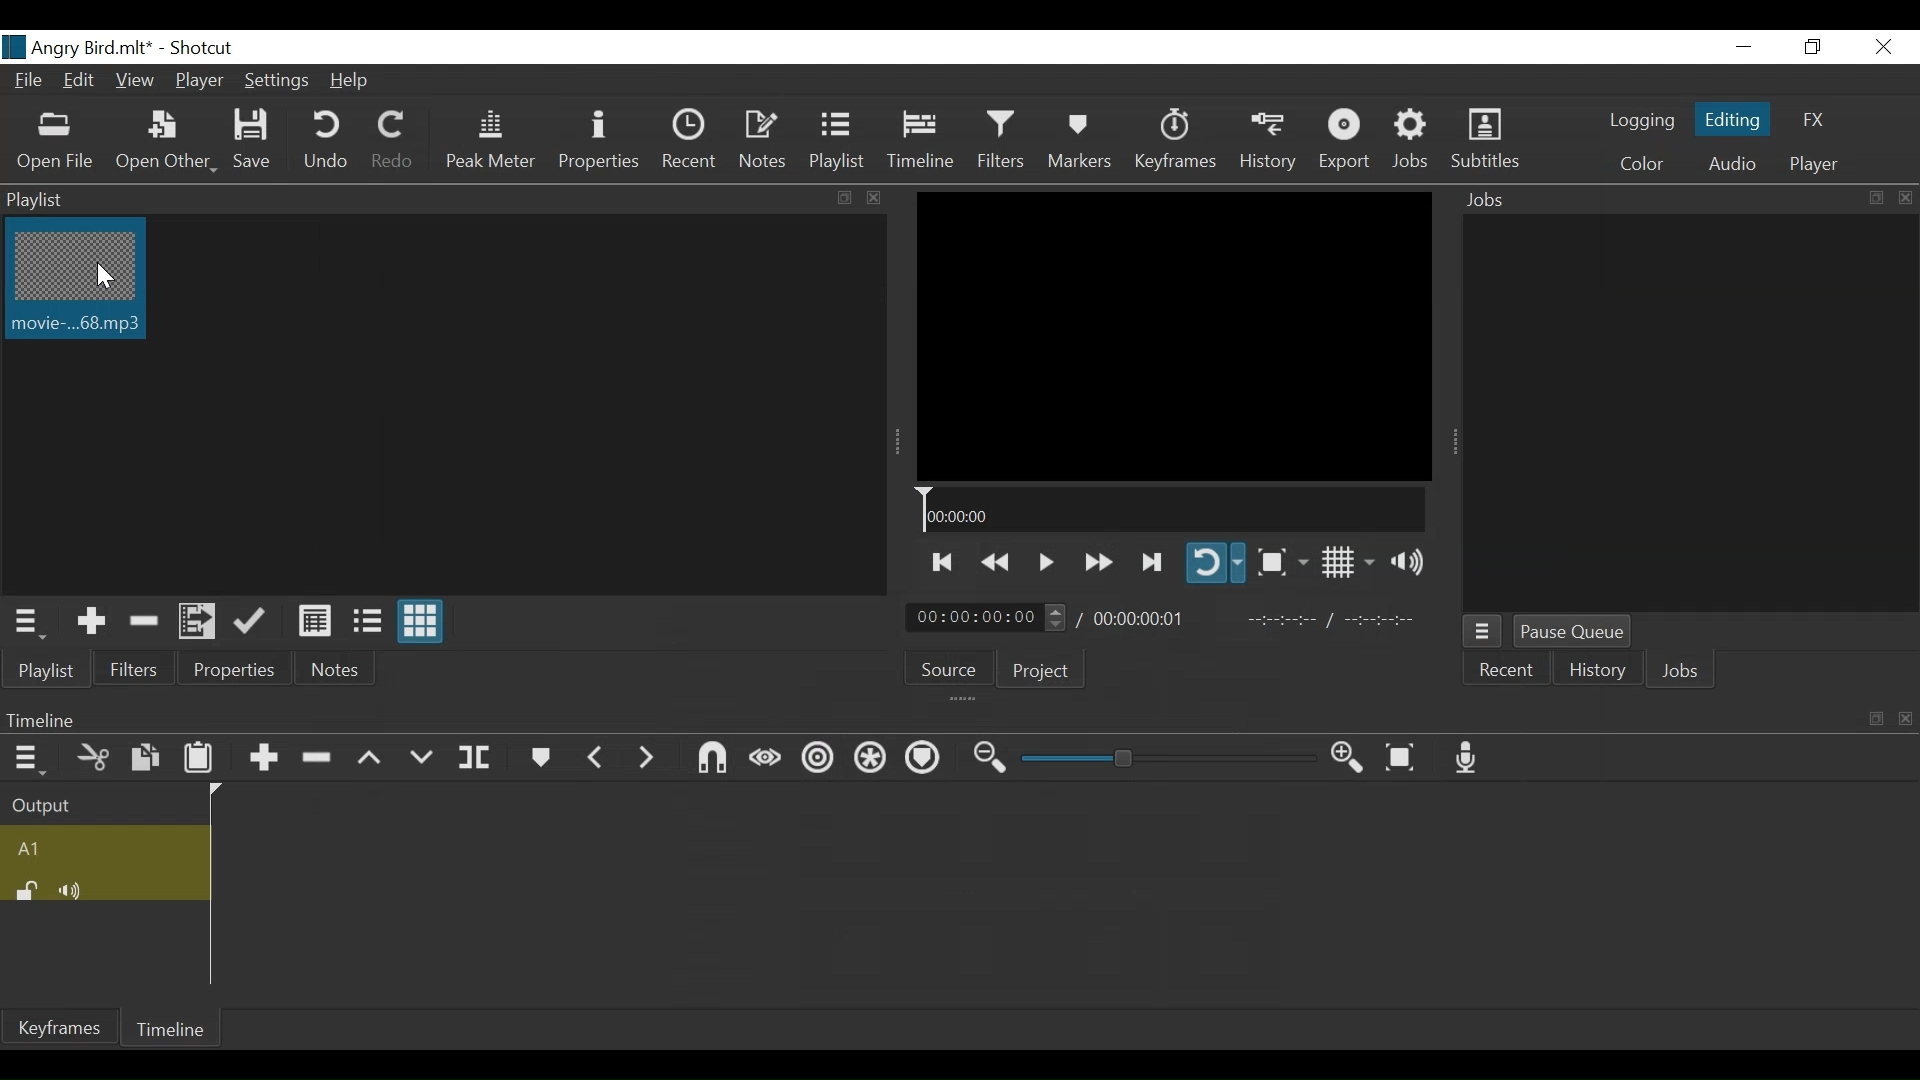 The width and height of the screenshot is (1920, 1080). Describe the element at coordinates (1639, 123) in the screenshot. I see `logging` at that location.